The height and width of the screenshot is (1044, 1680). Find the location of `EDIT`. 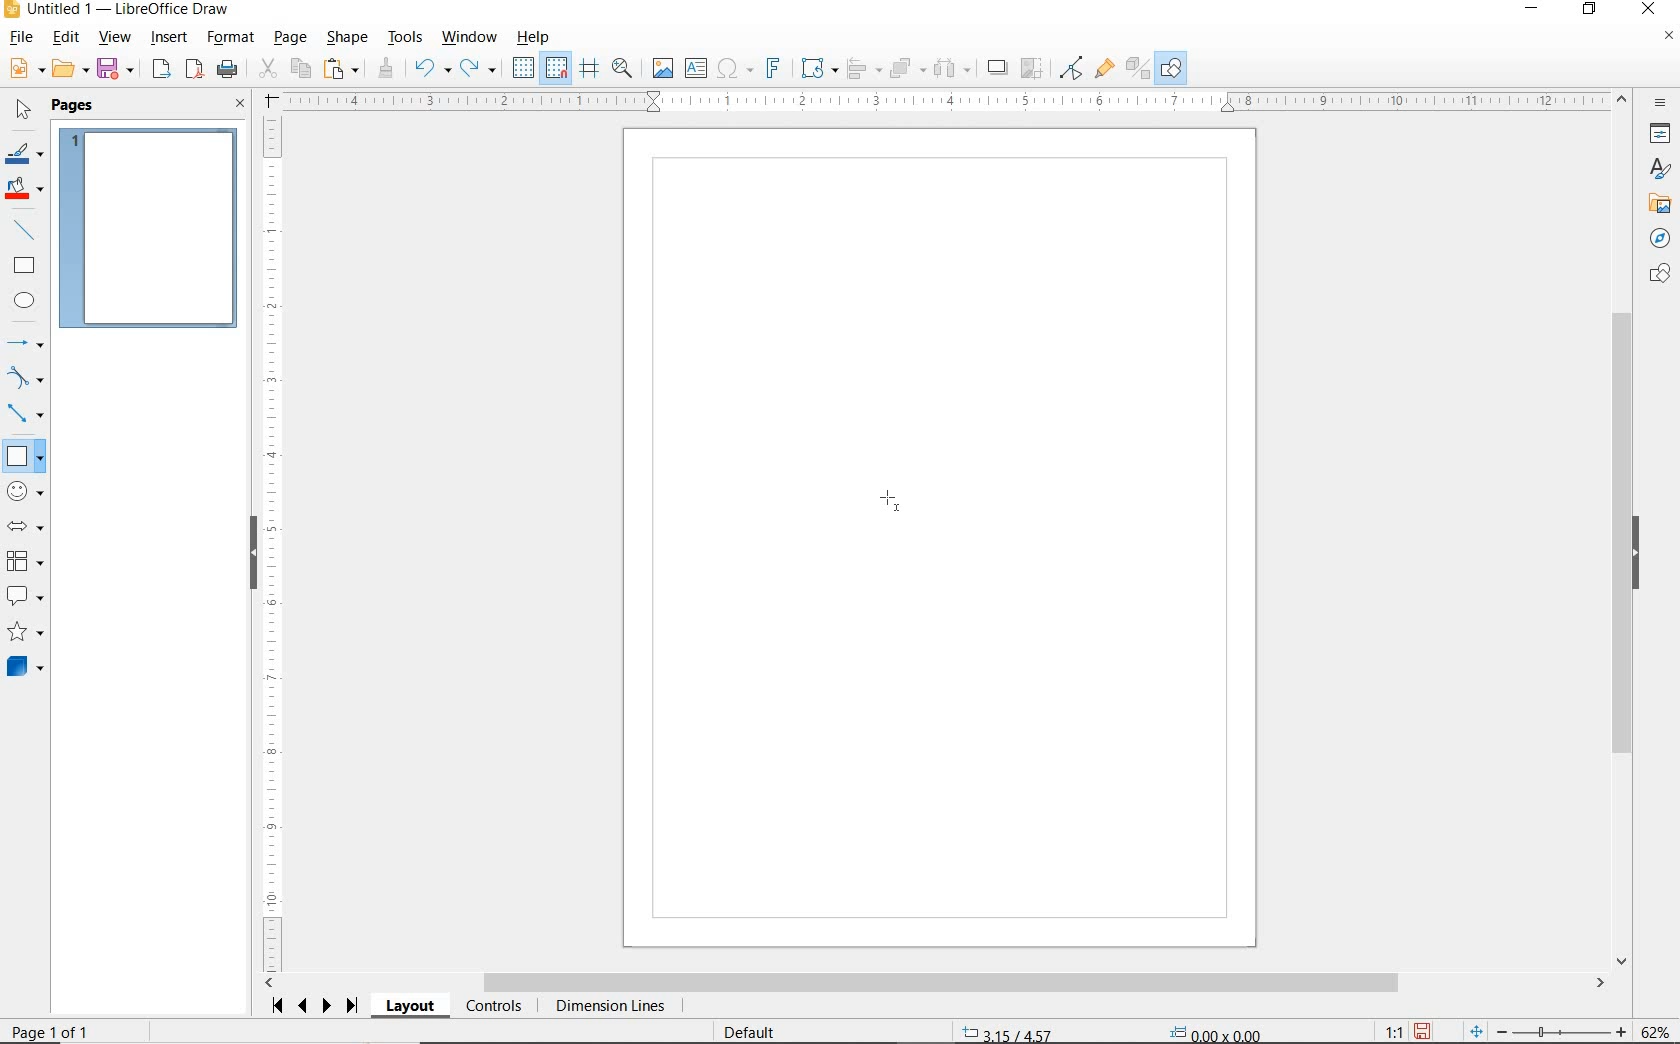

EDIT is located at coordinates (66, 37).